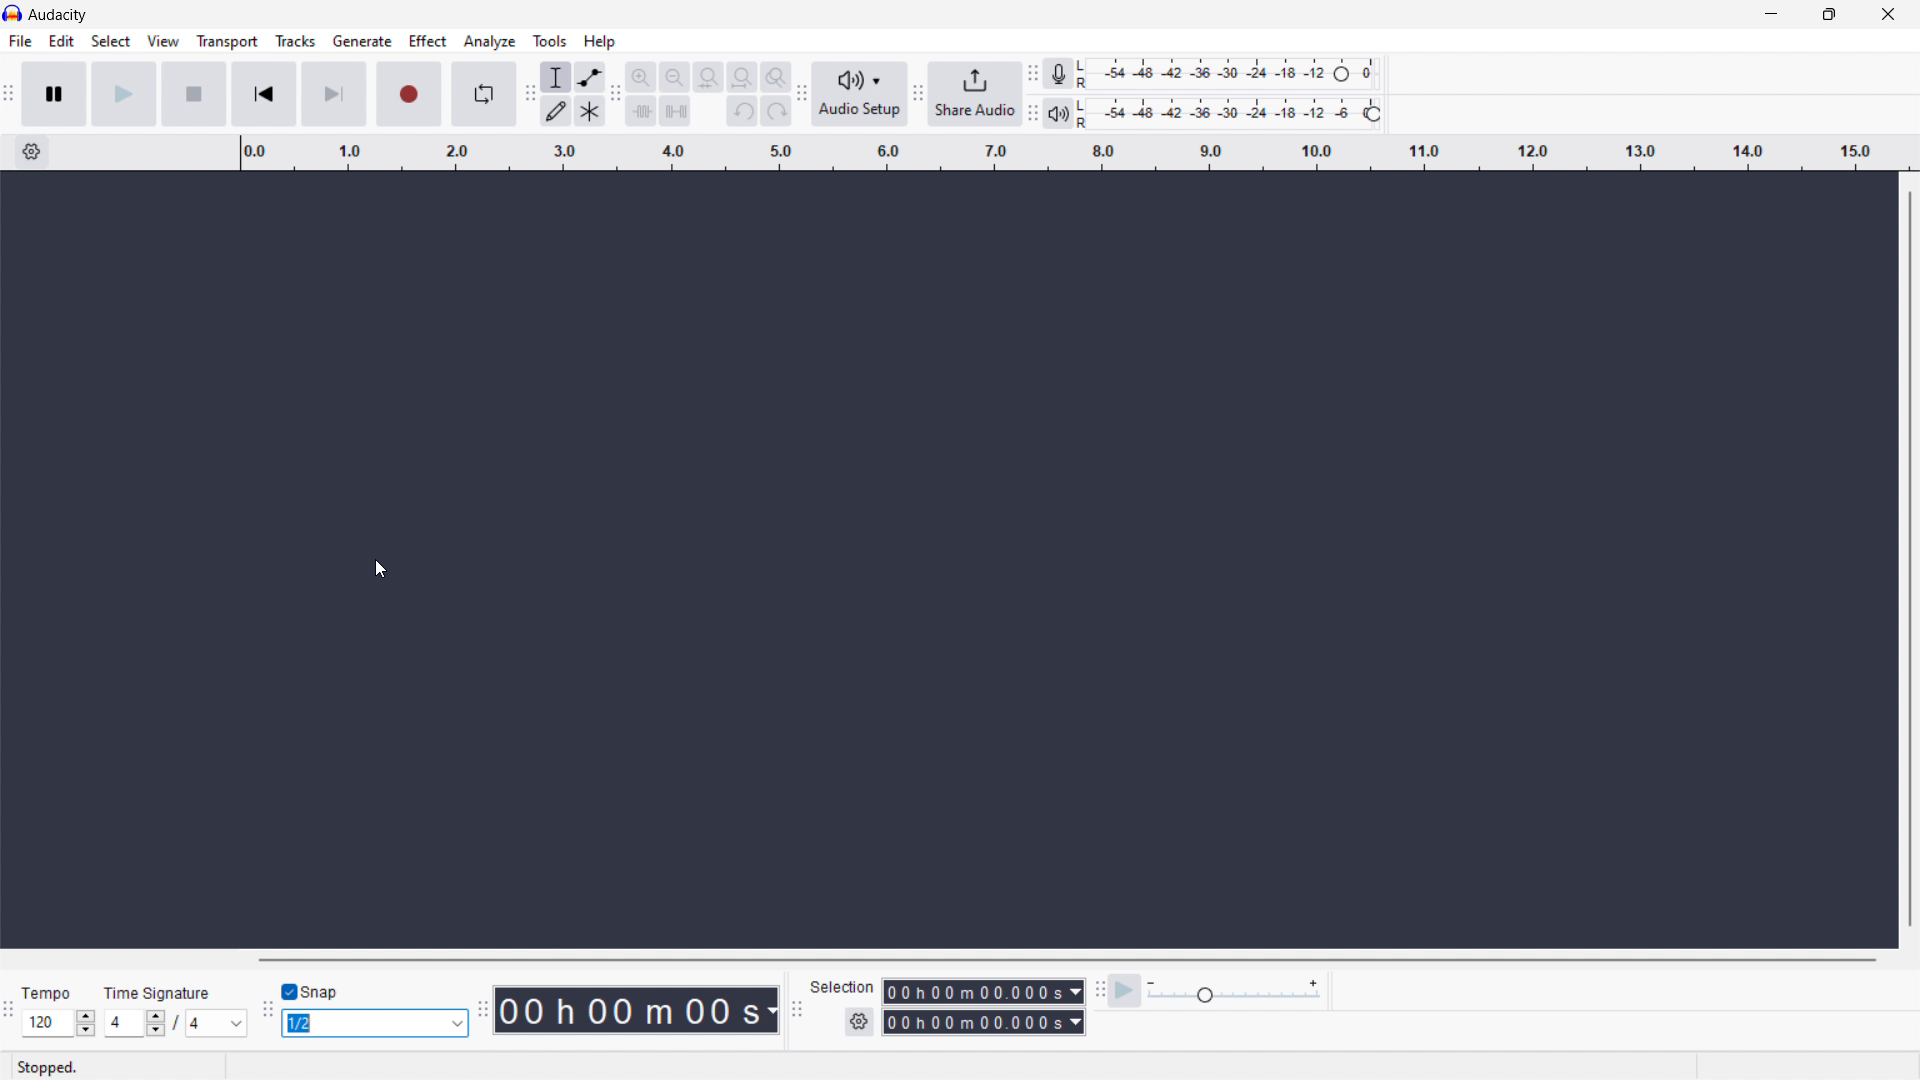 This screenshot has width=1920, height=1080. I want to click on Time Signature, so click(153, 994).